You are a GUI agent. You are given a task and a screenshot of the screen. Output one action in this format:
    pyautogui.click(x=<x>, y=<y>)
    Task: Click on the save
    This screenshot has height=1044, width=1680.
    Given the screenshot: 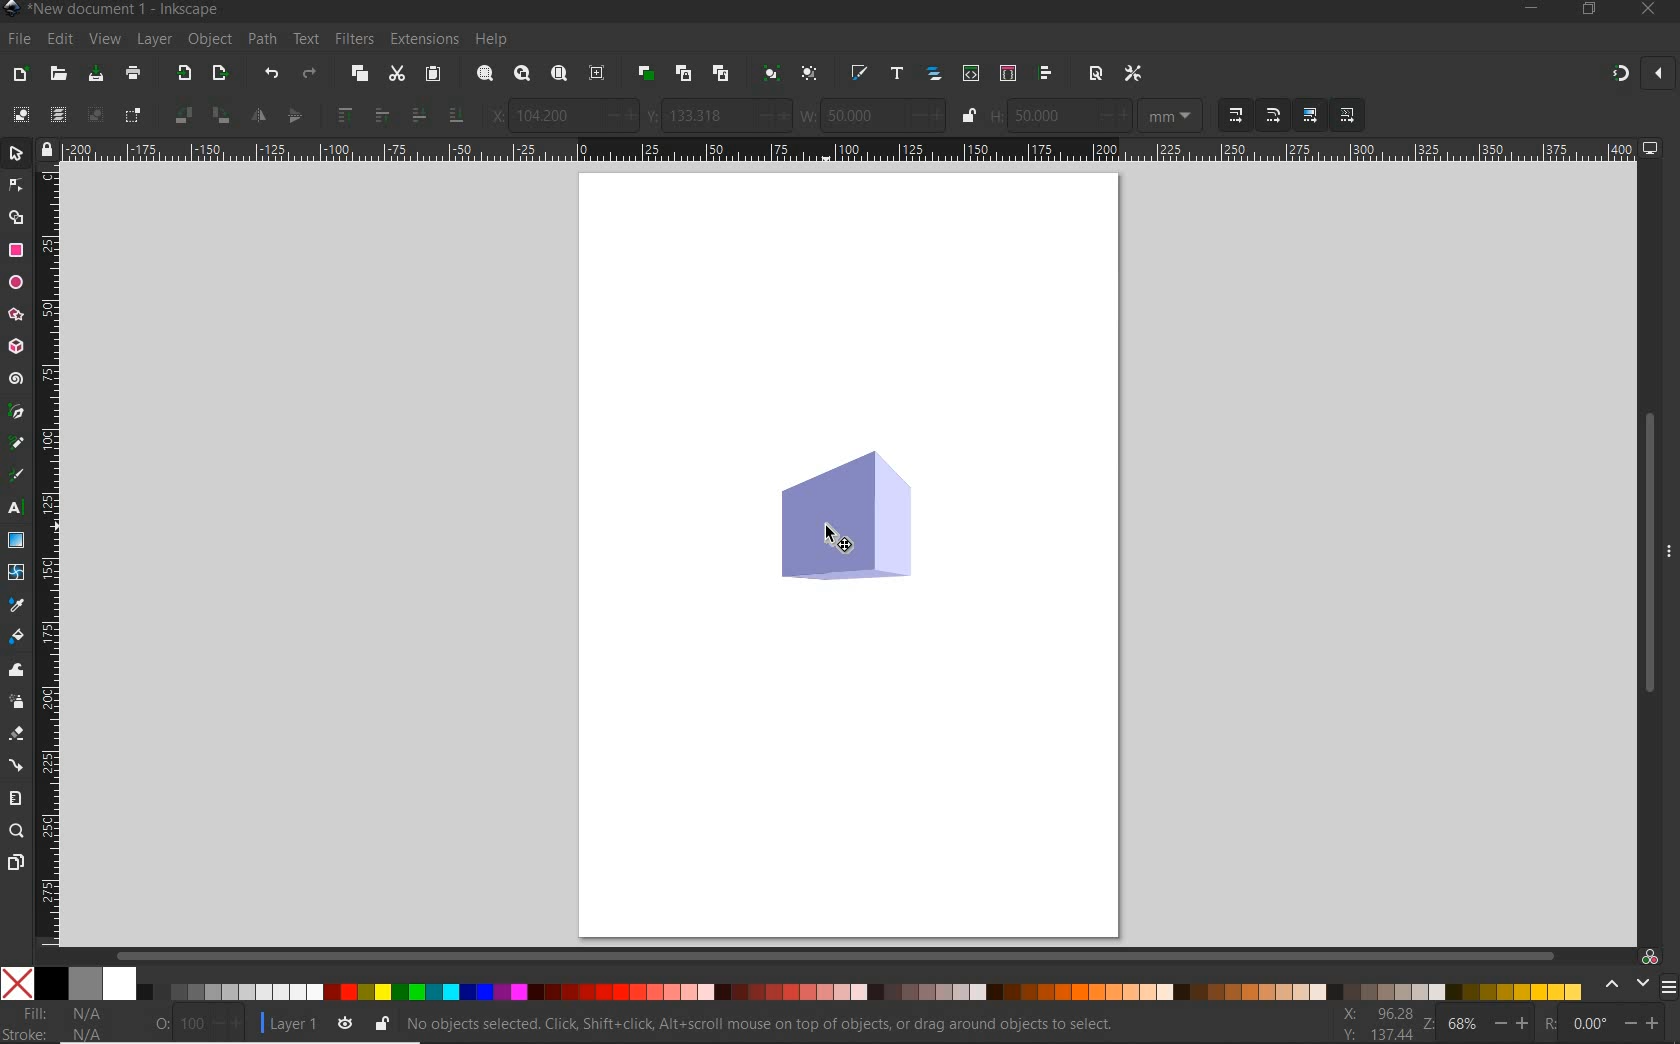 What is the action you would take?
    pyautogui.click(x=95, y=73)
    